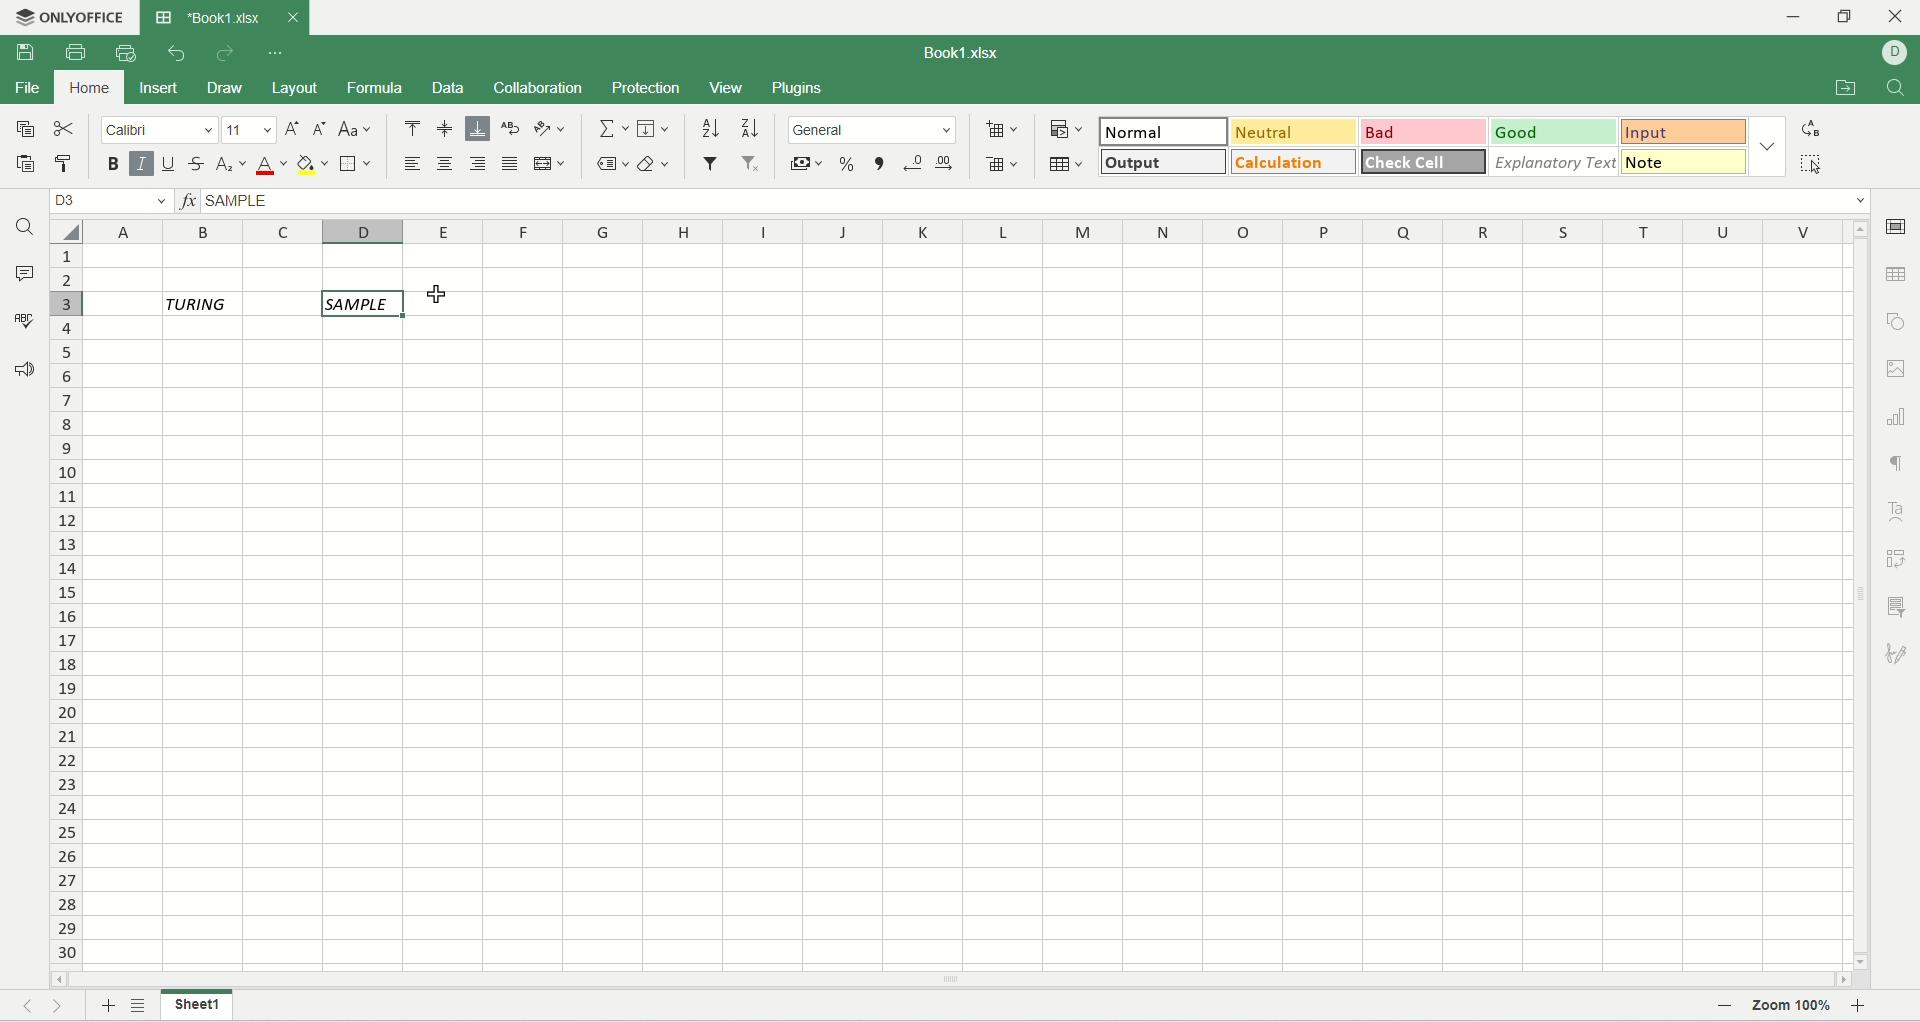 The height and width of the screenshot is (1022, 1920). What do you see at coordinates (511, 163) in the screenshot?
I see `justified` at bounding box center [511, 163].